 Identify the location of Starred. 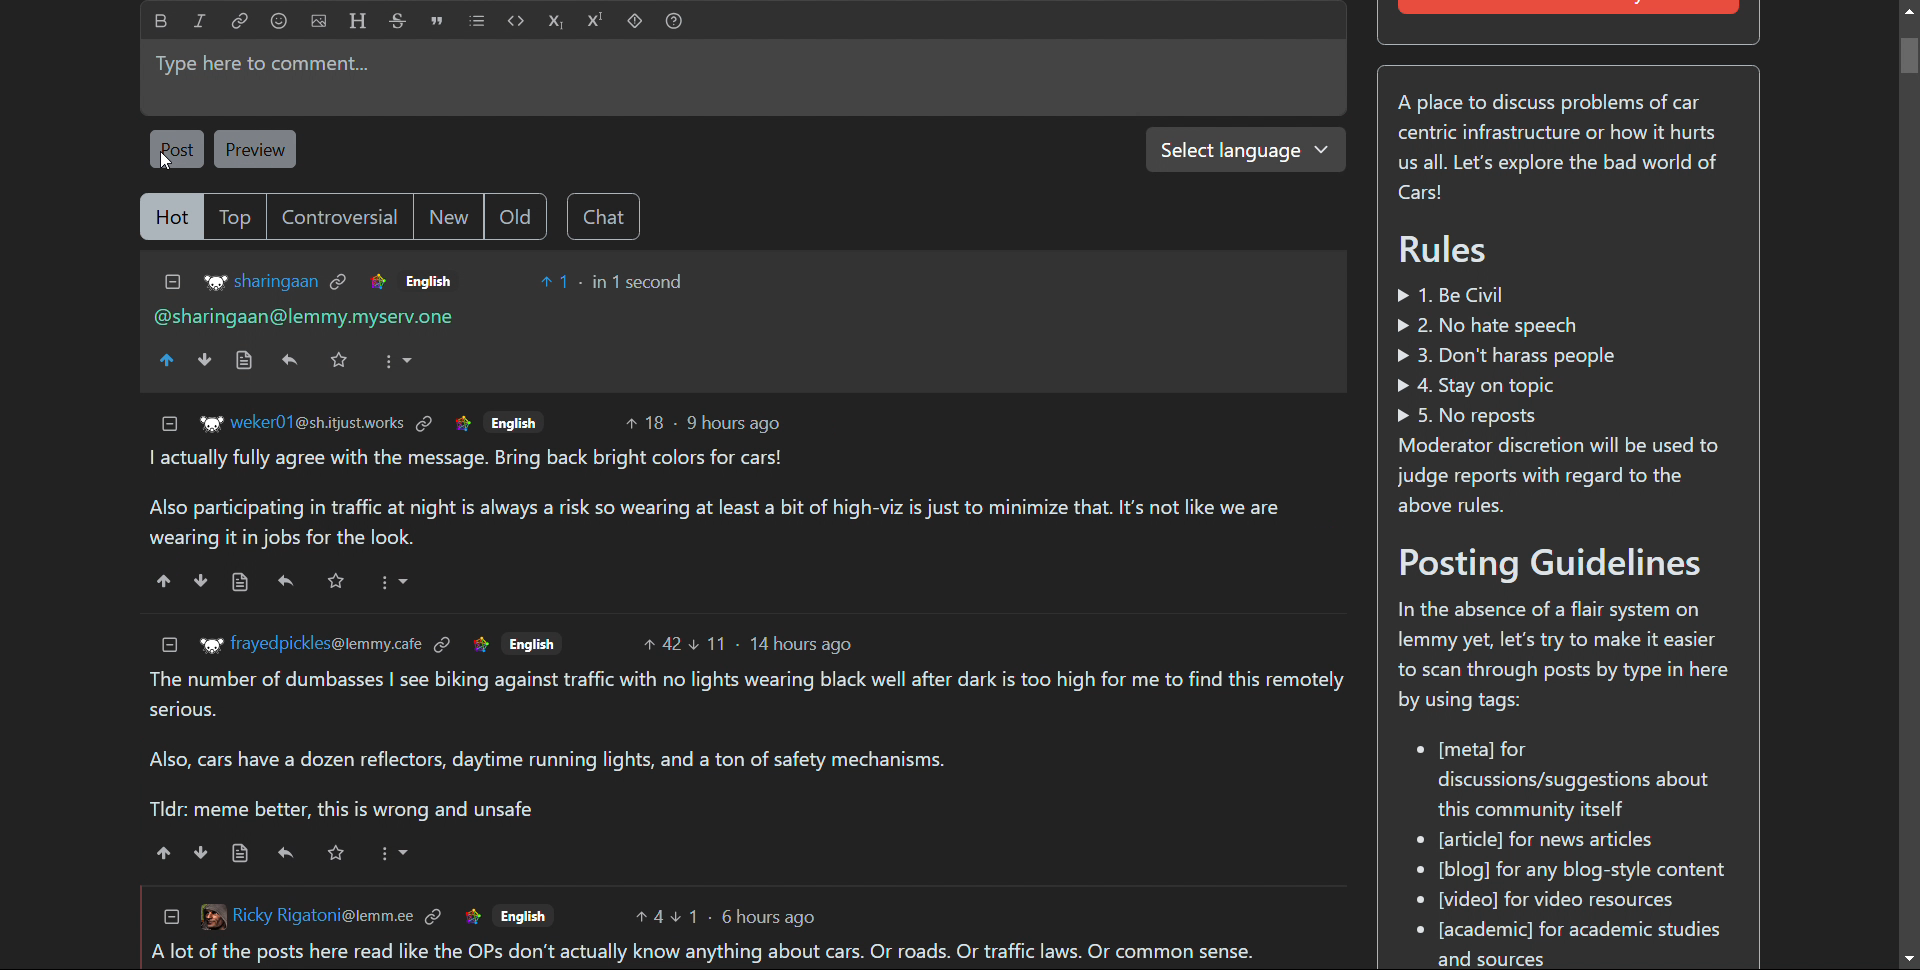
(337, 581).